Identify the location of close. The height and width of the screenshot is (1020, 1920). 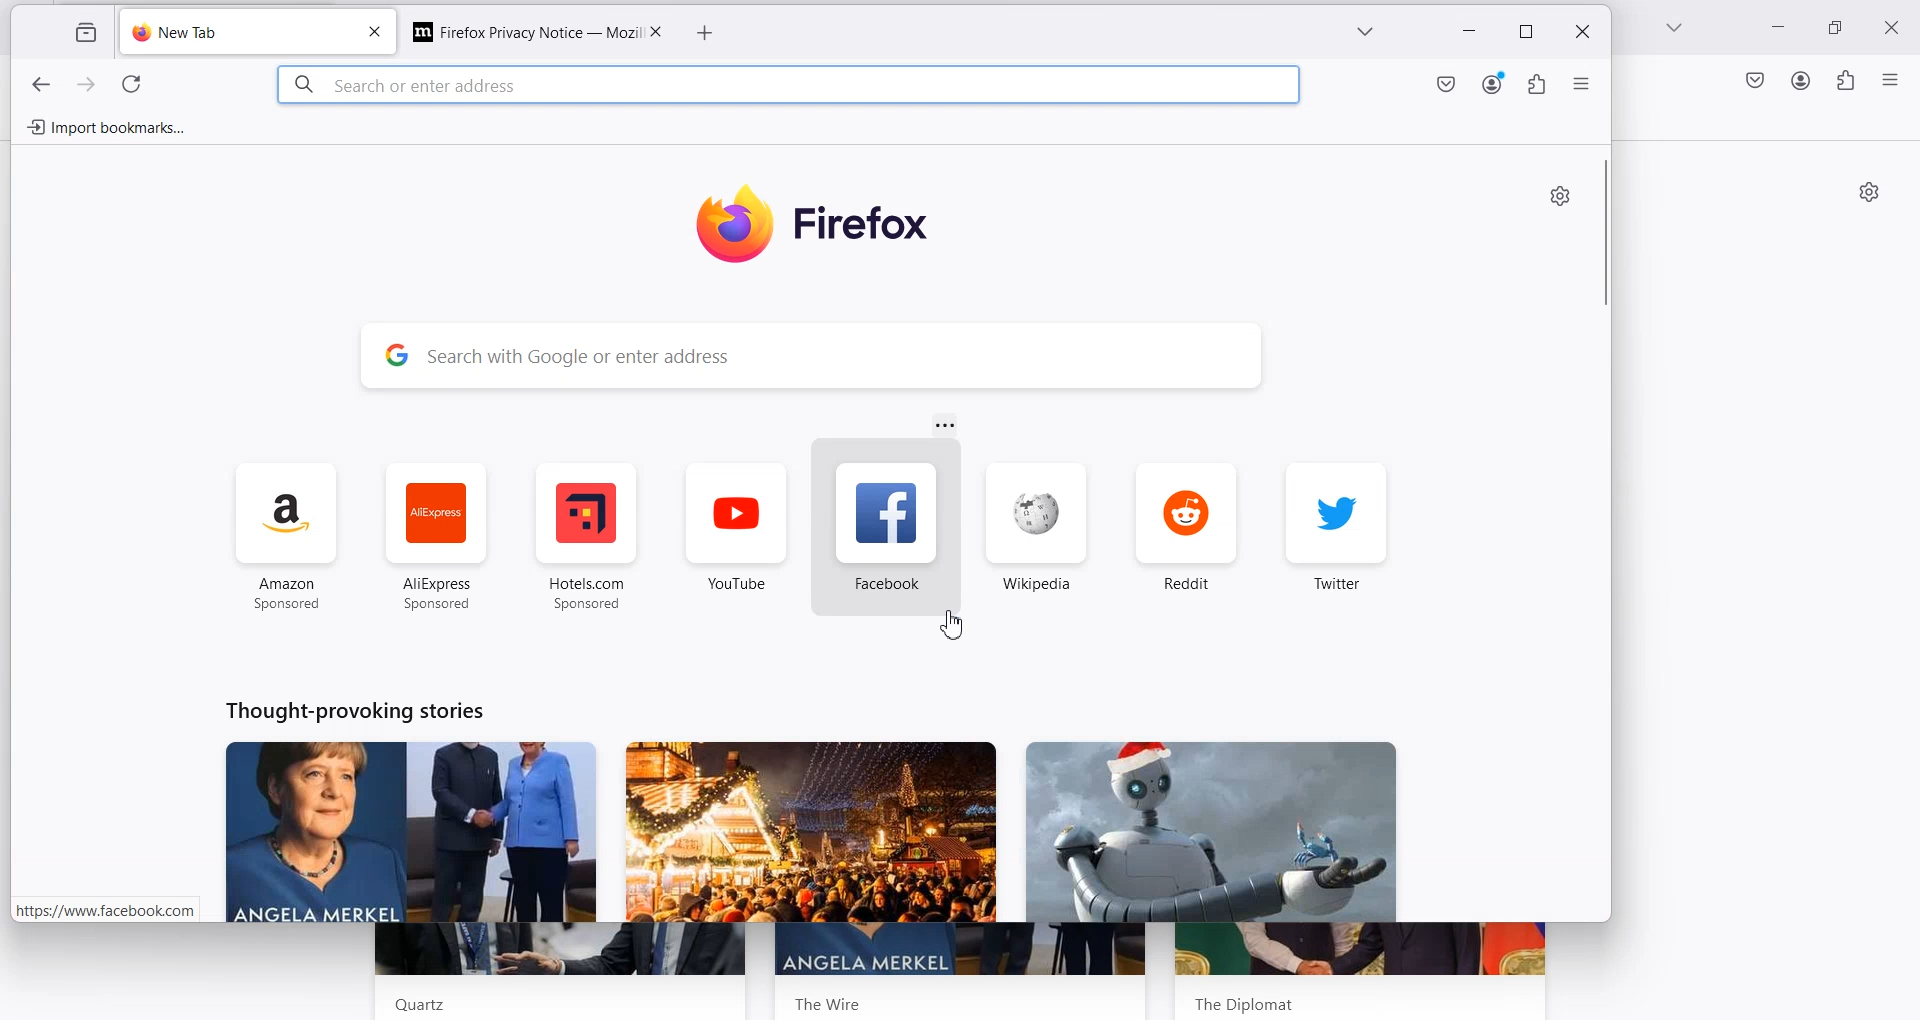
(1579, 33).